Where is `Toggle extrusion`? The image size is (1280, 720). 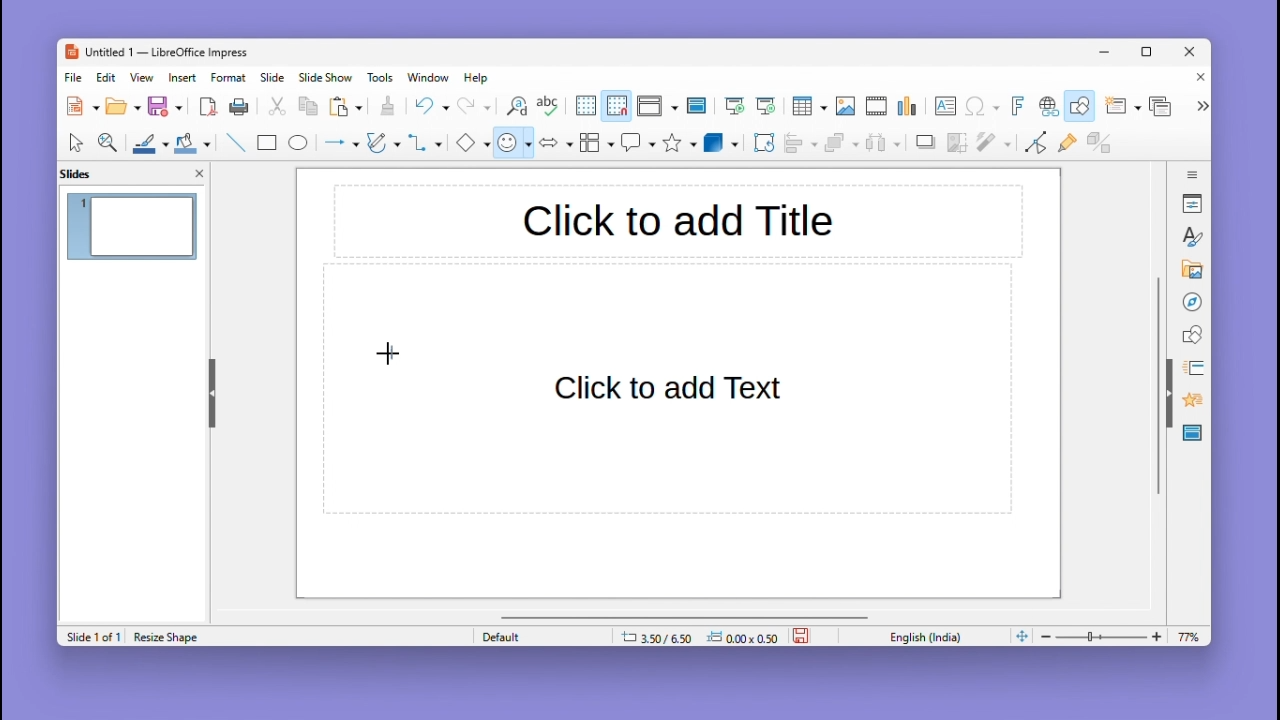 Toggle extrusion is located at coordinates (1099, 144).